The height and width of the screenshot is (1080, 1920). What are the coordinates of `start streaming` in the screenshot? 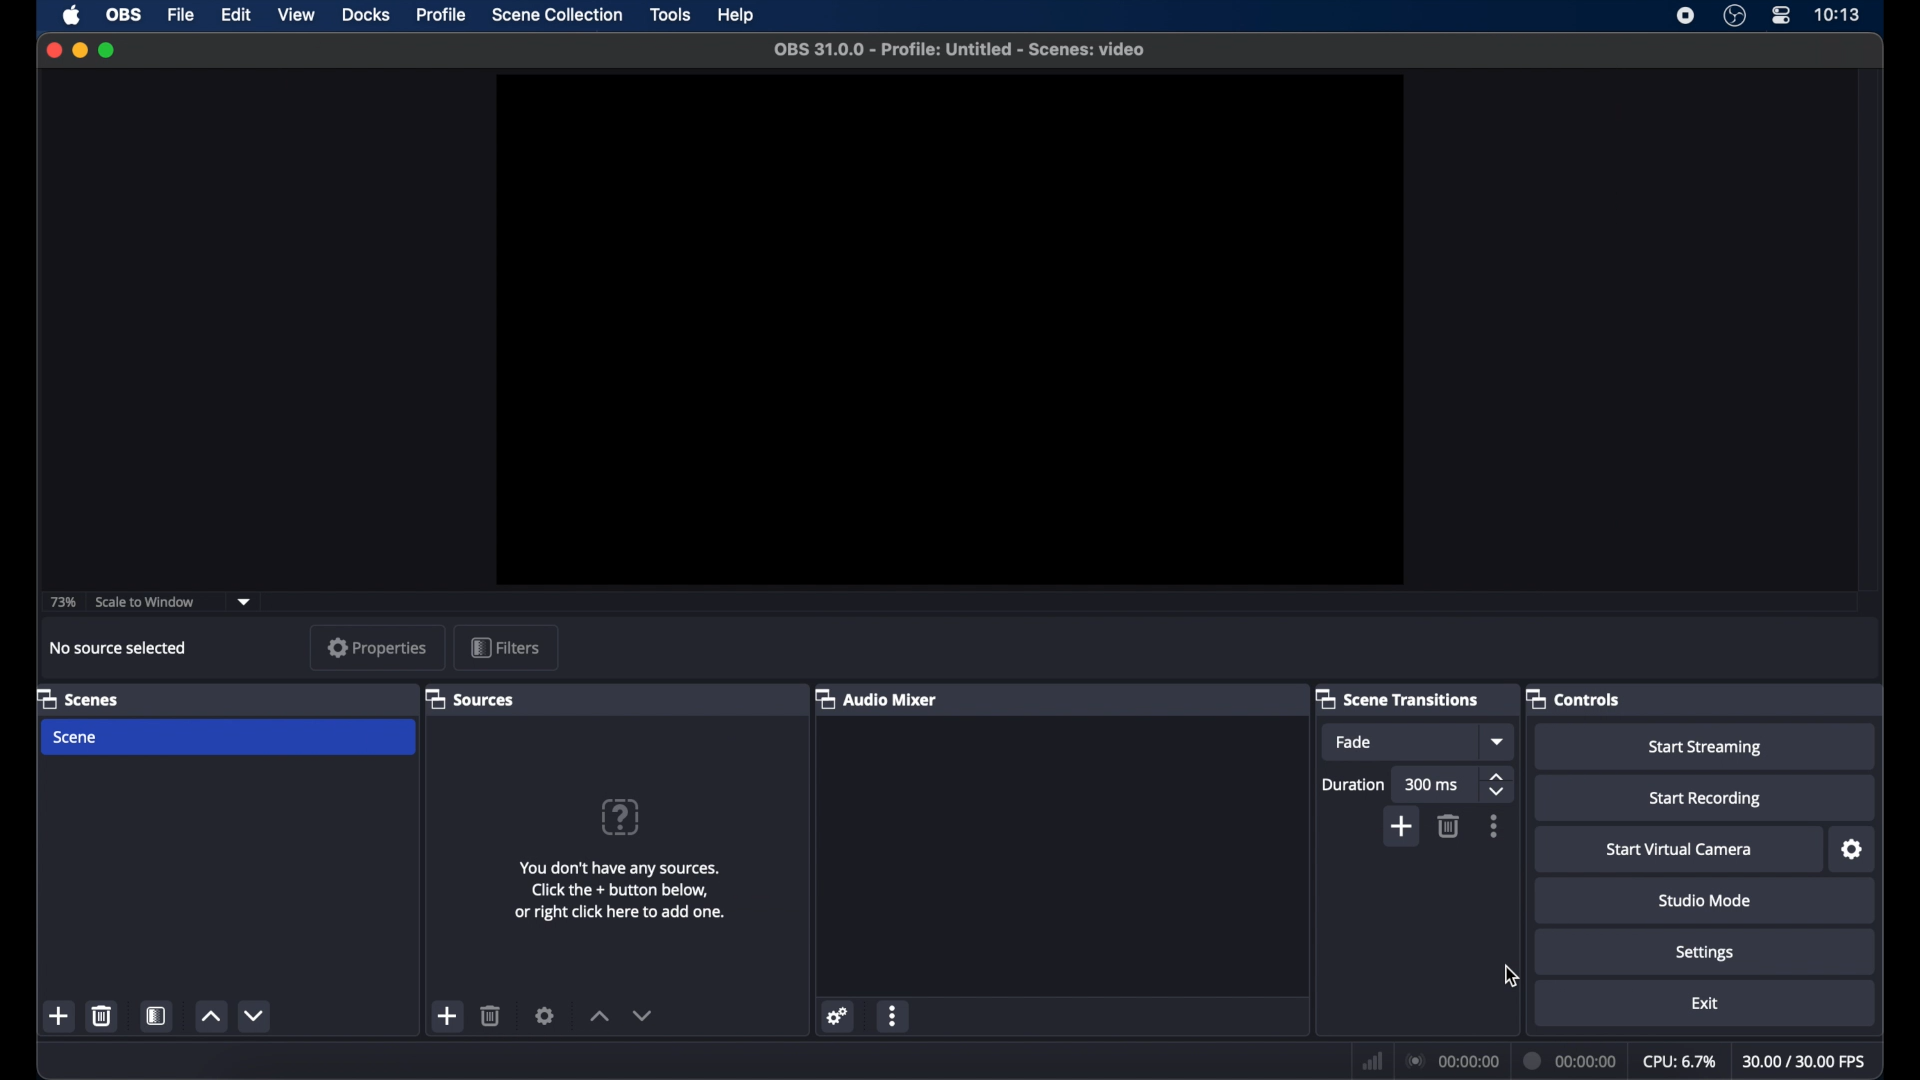 It's located at (1706, 748).